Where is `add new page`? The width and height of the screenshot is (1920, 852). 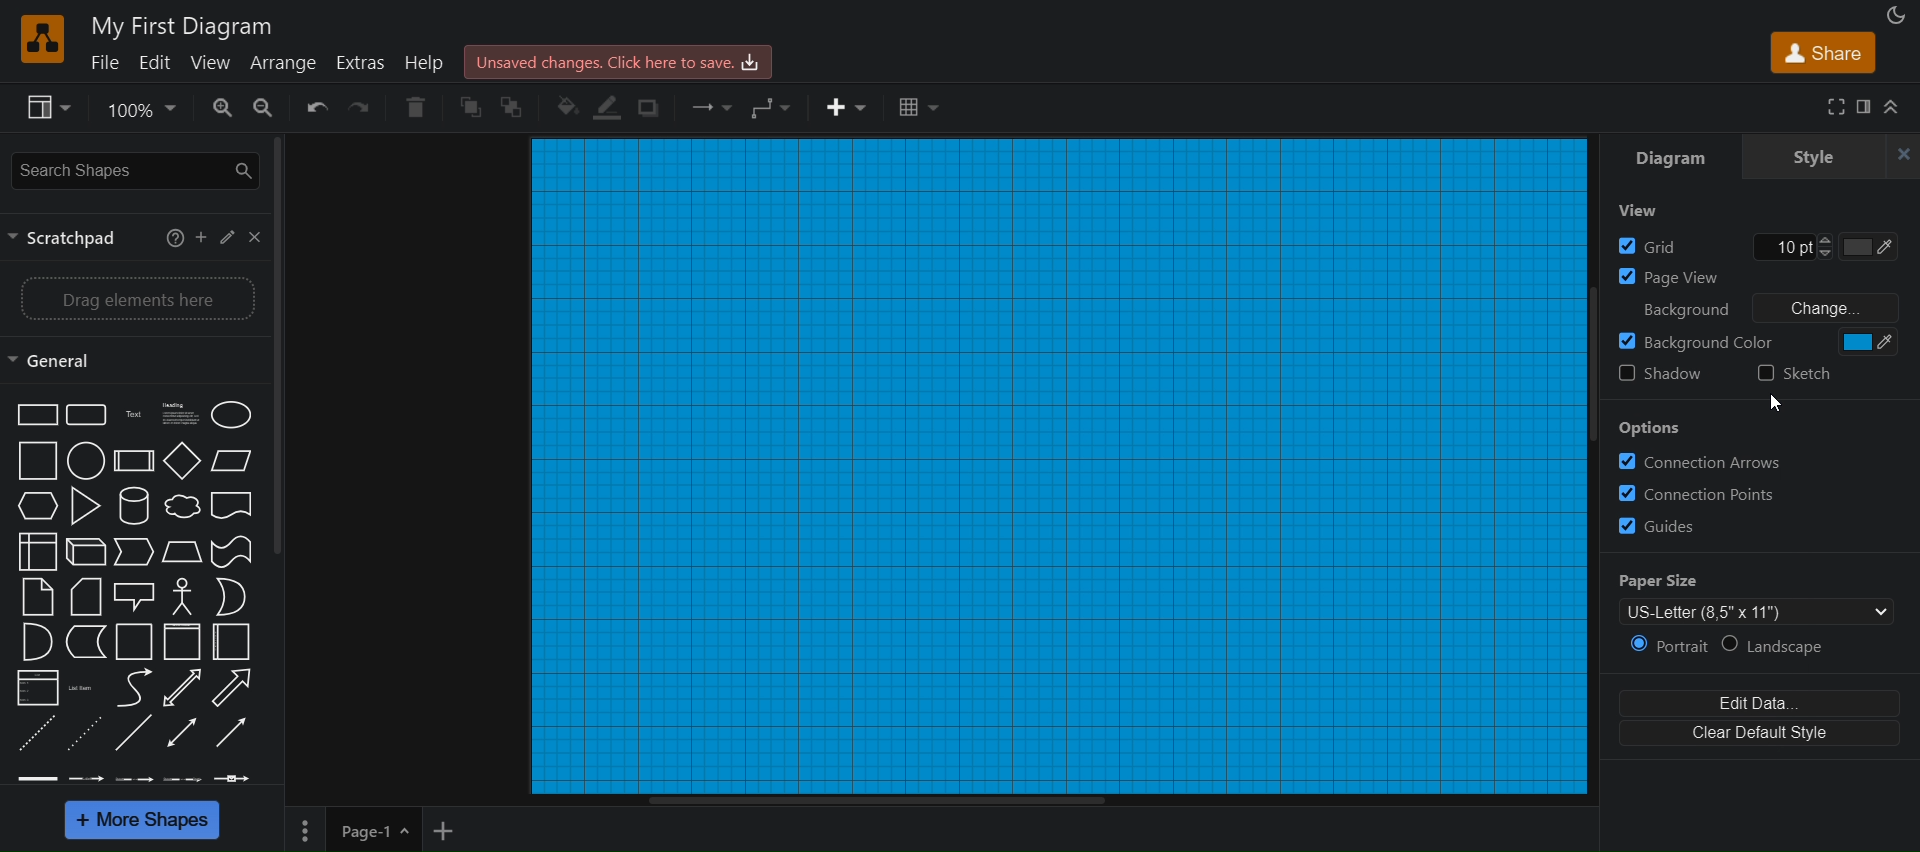 add new page is located at coordinates (449, 832).